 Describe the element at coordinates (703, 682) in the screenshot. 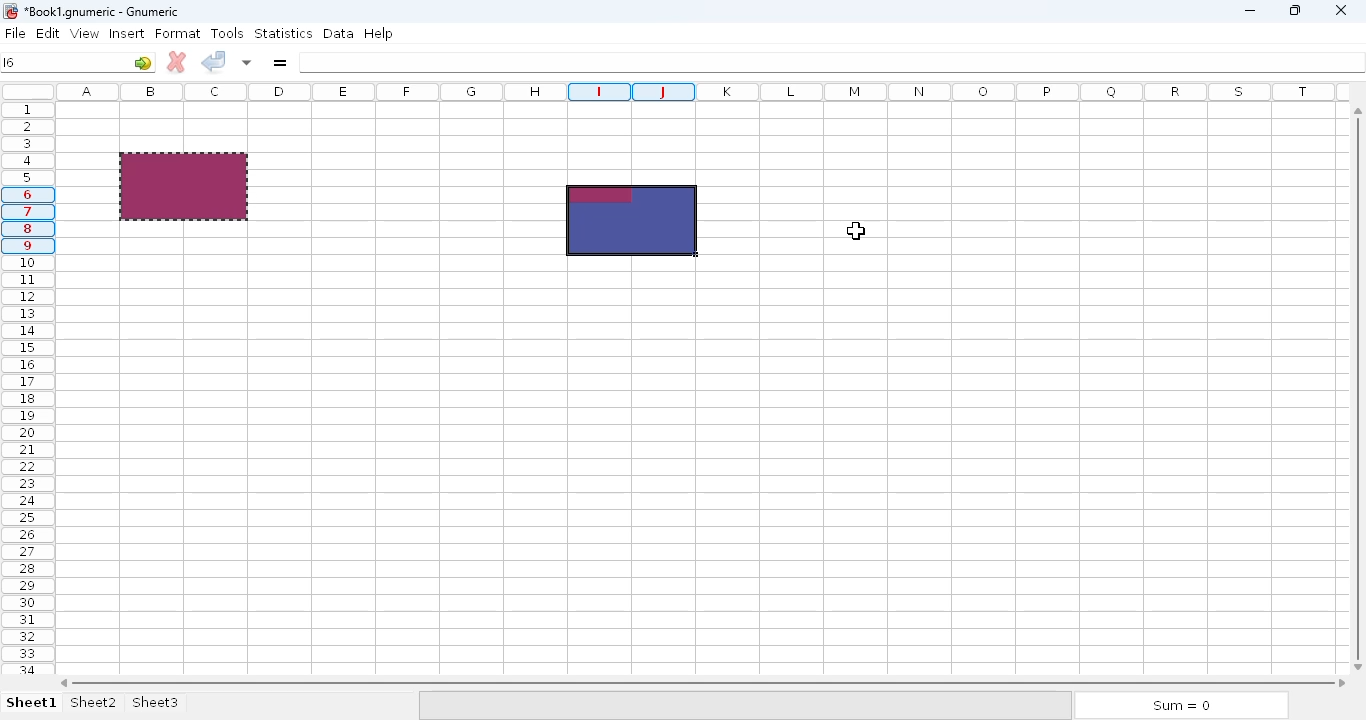

I see `horizontal scroll bar` at that location.